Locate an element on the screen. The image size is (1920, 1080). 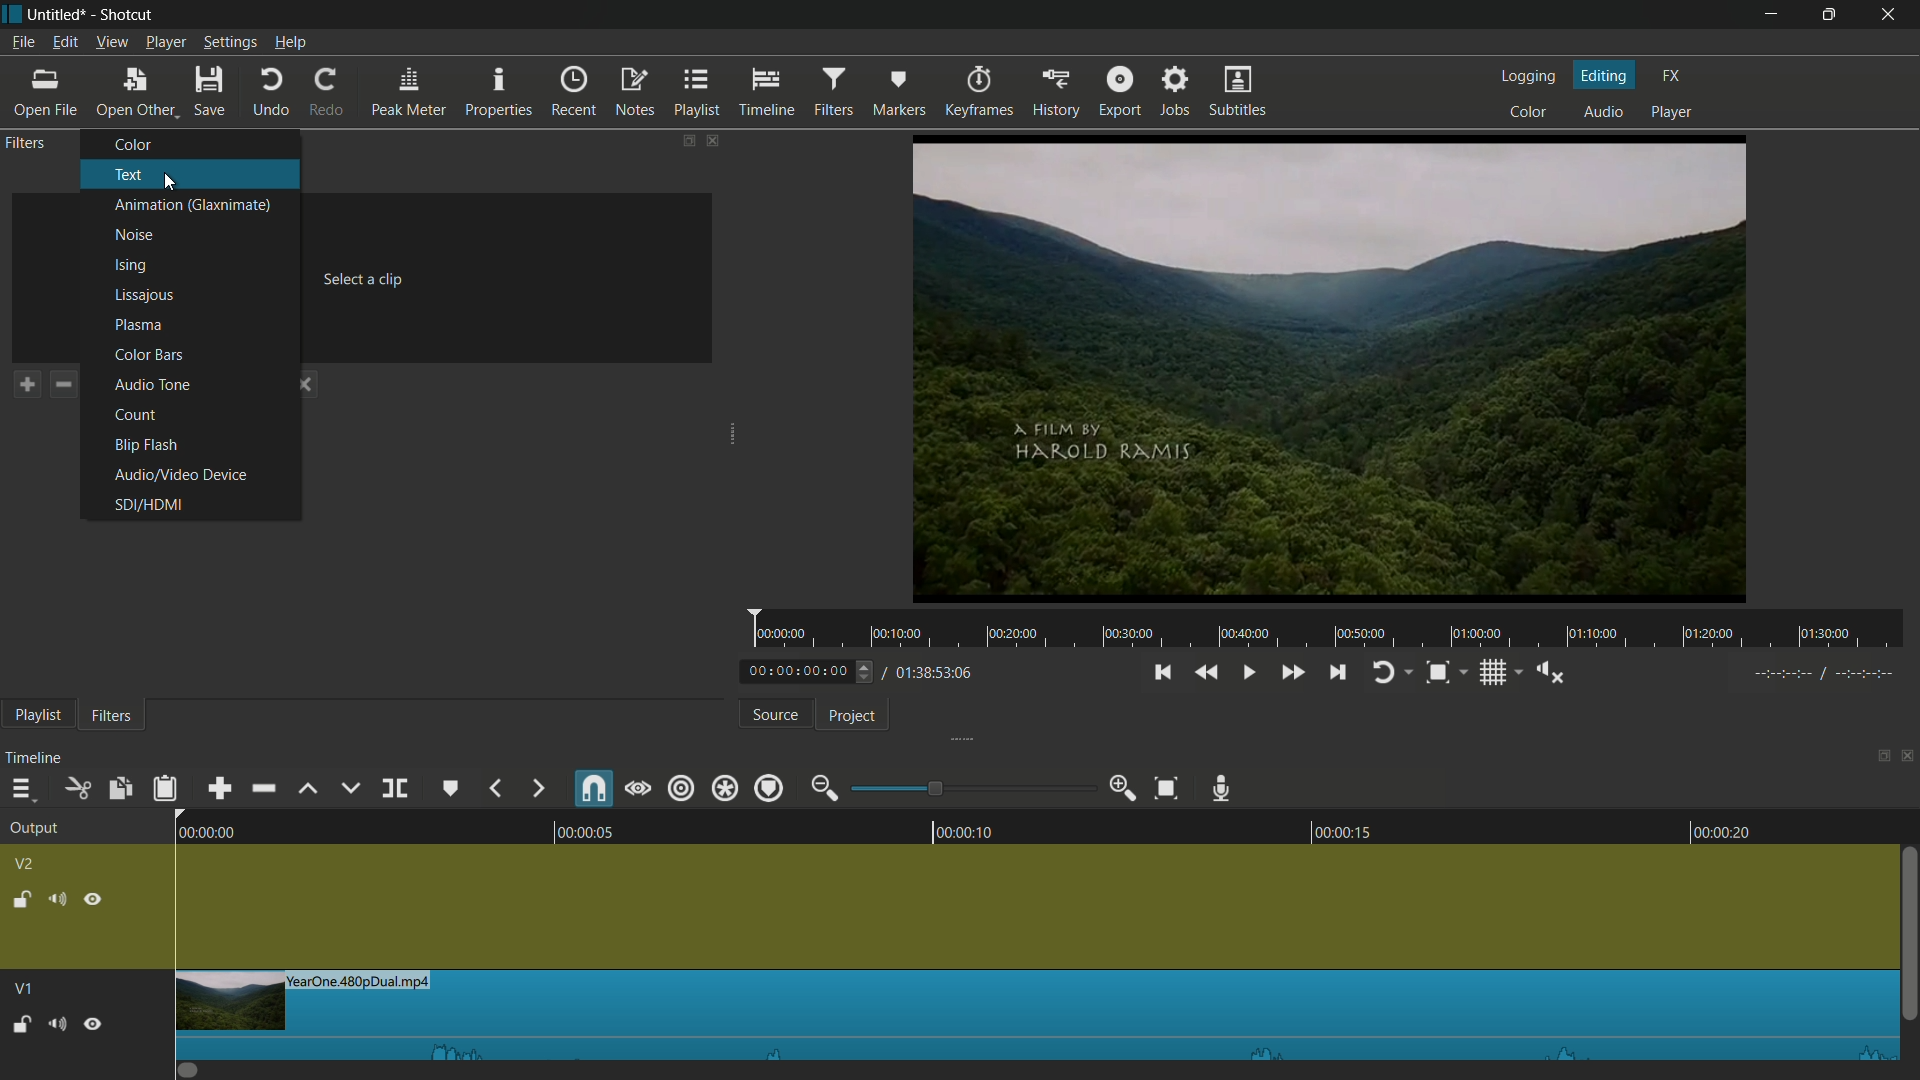
split at playhead is located at coordinates (394, 789).